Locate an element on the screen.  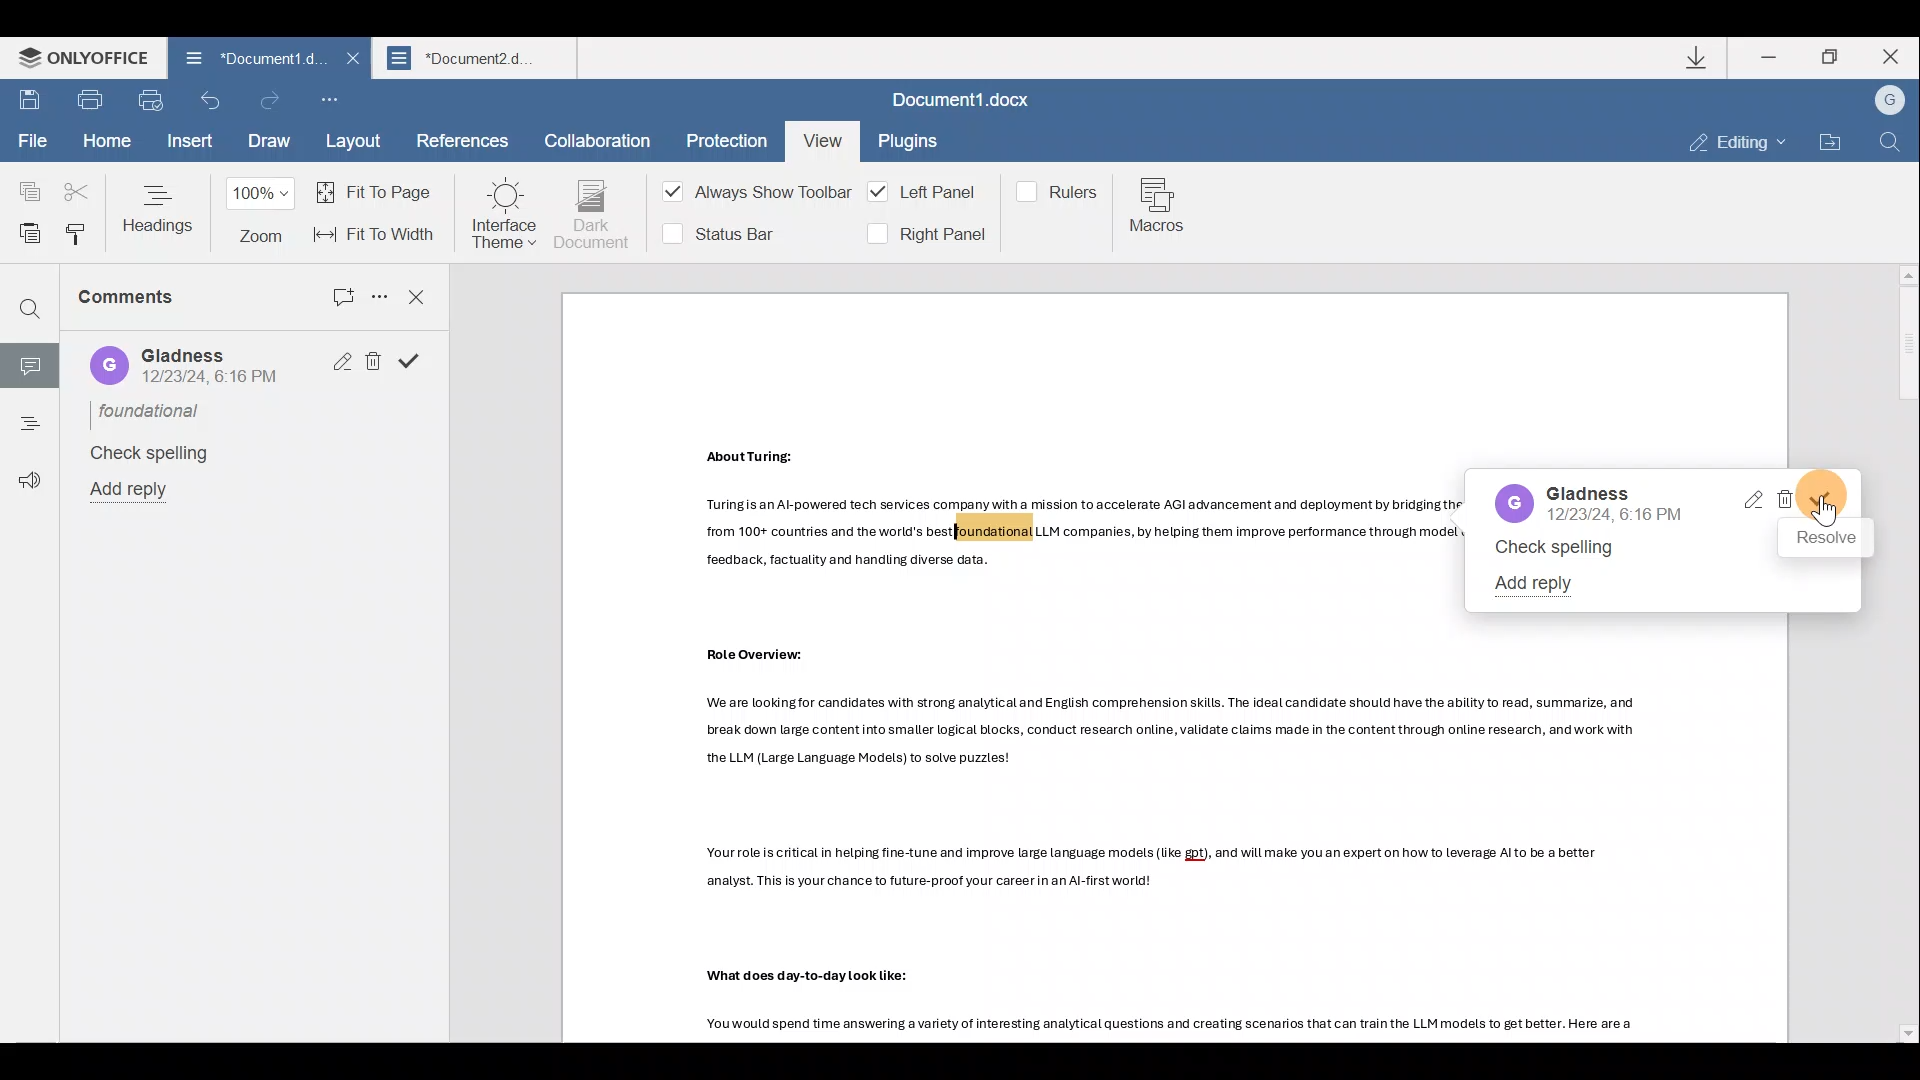
Dark document is located at coordinates (593, 215).